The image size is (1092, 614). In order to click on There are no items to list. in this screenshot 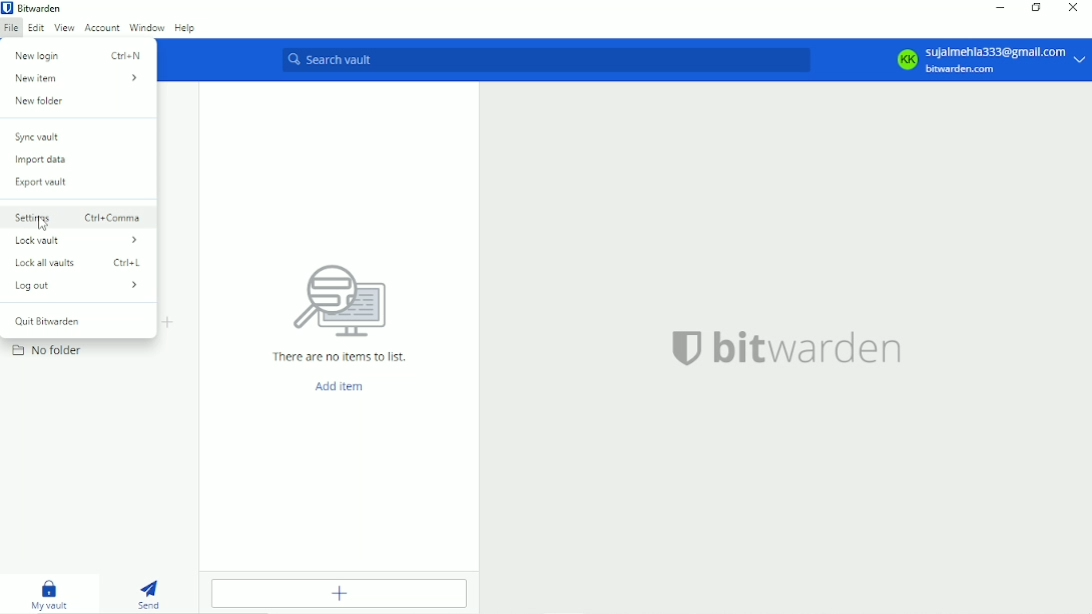, I will do `click(336, 311)`.